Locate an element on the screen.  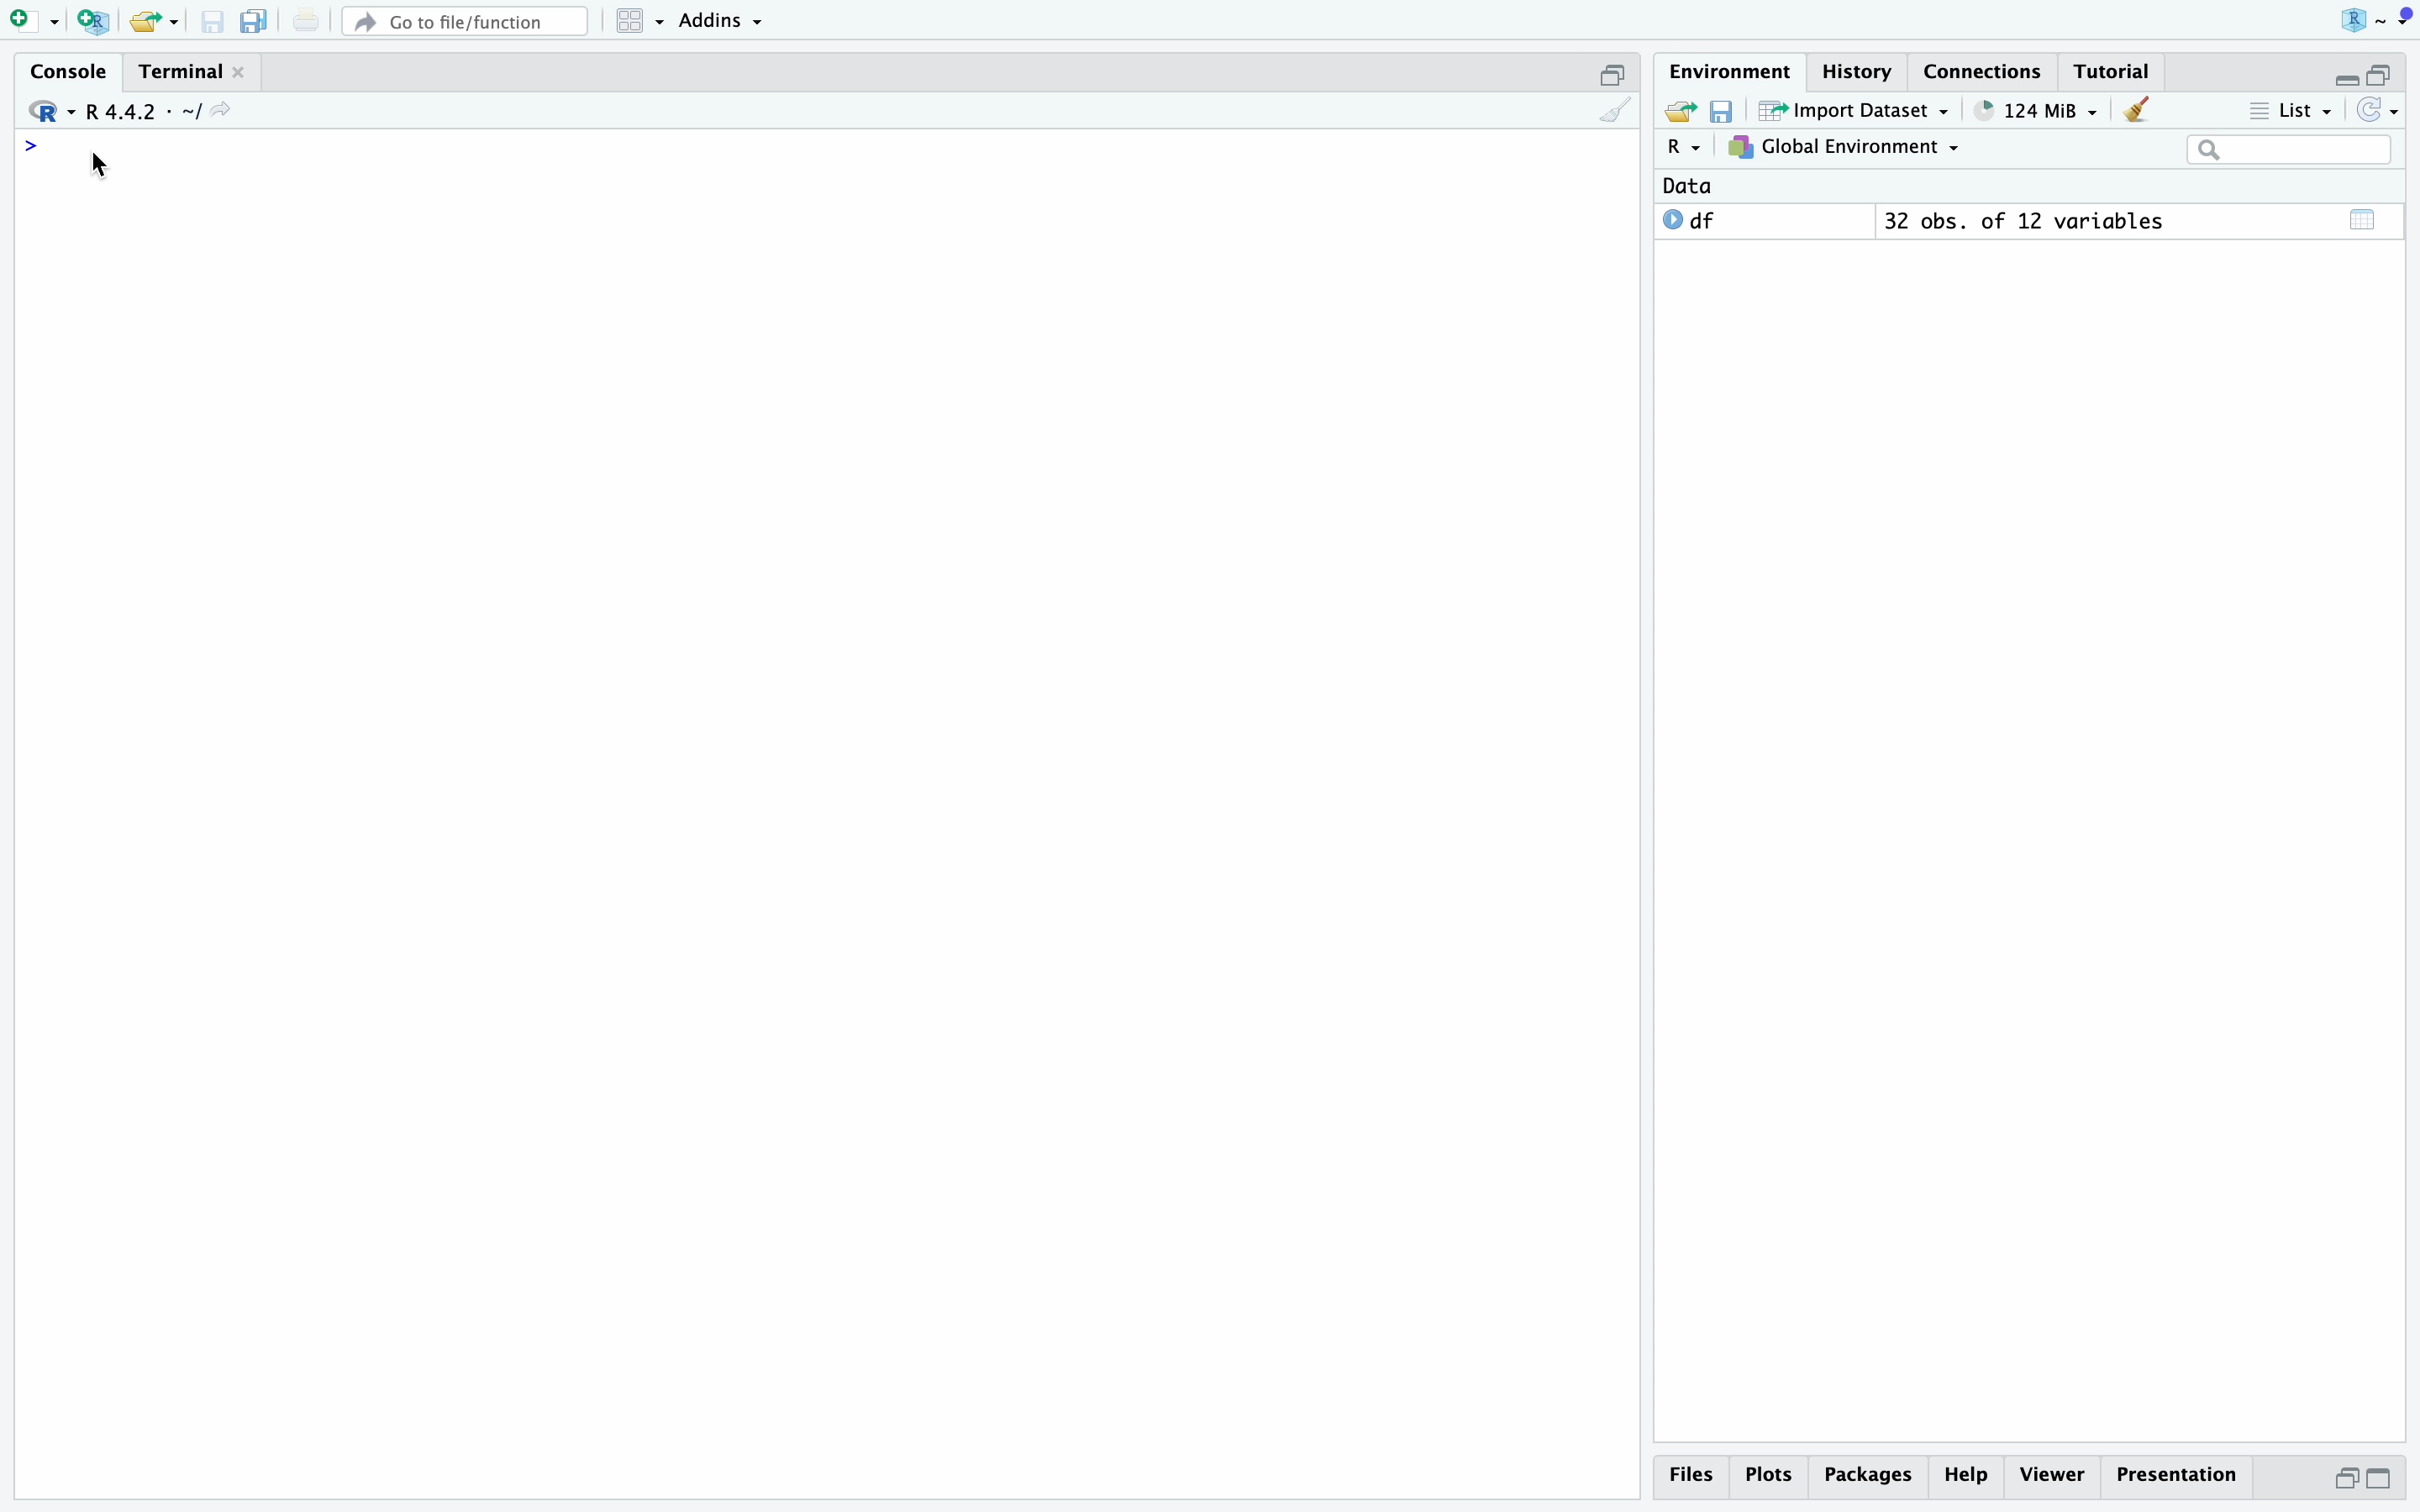
share icon is located at coordinates (221, 110).